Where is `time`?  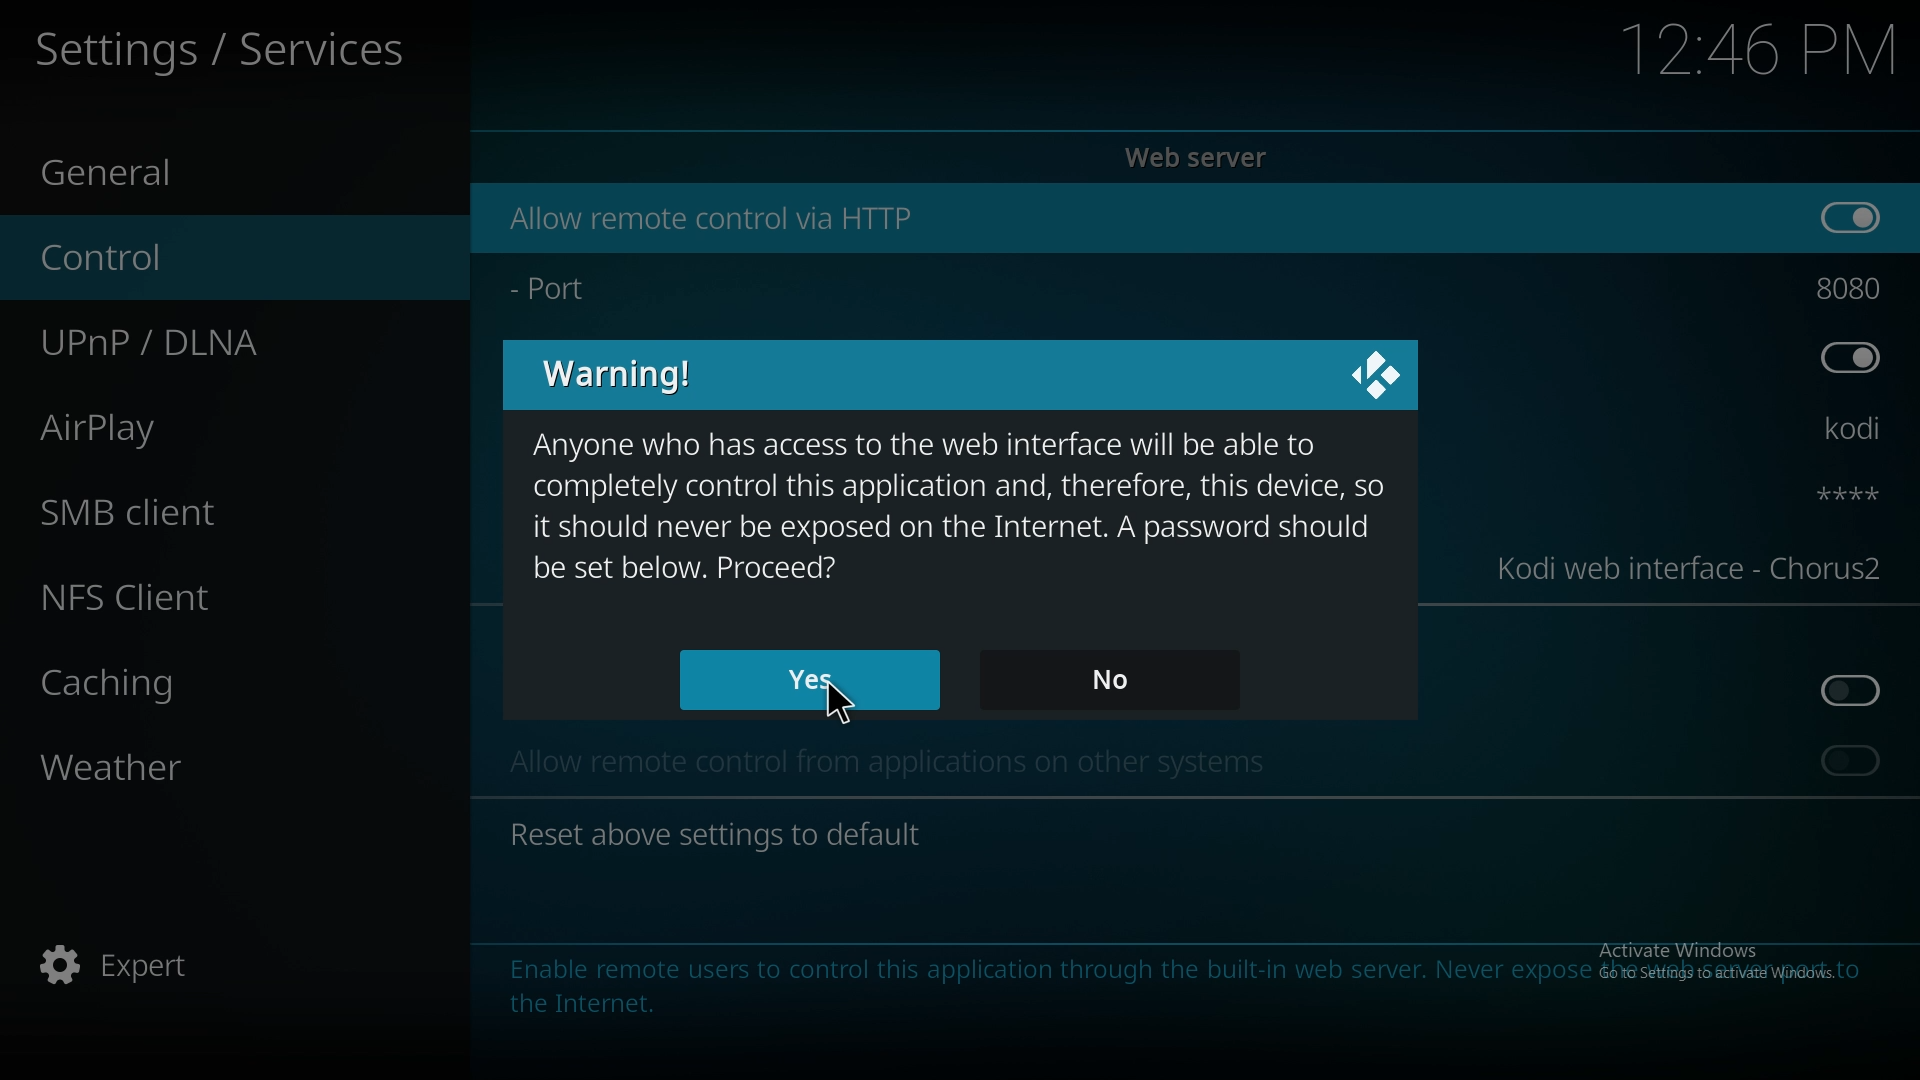
time is located at coordinates (1755, 49).